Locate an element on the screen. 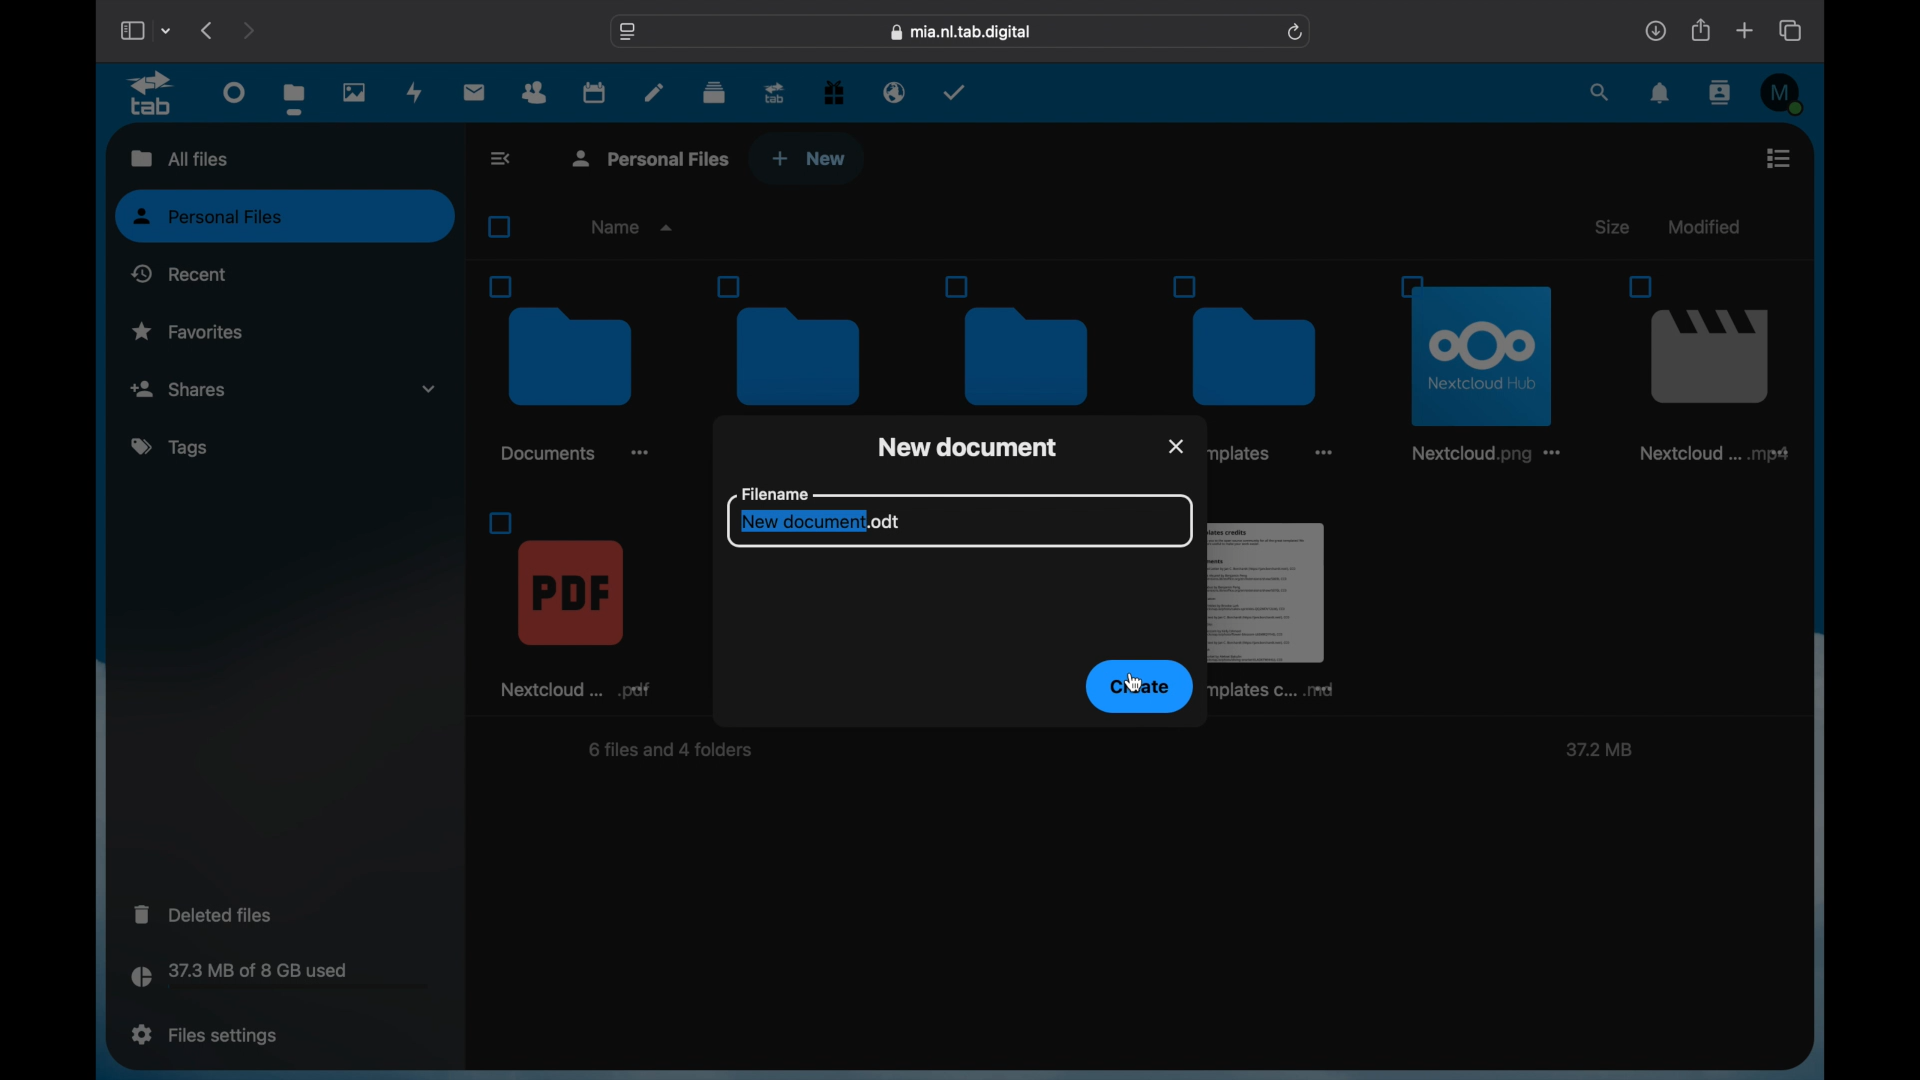  email is located at coordinates (895, 93).